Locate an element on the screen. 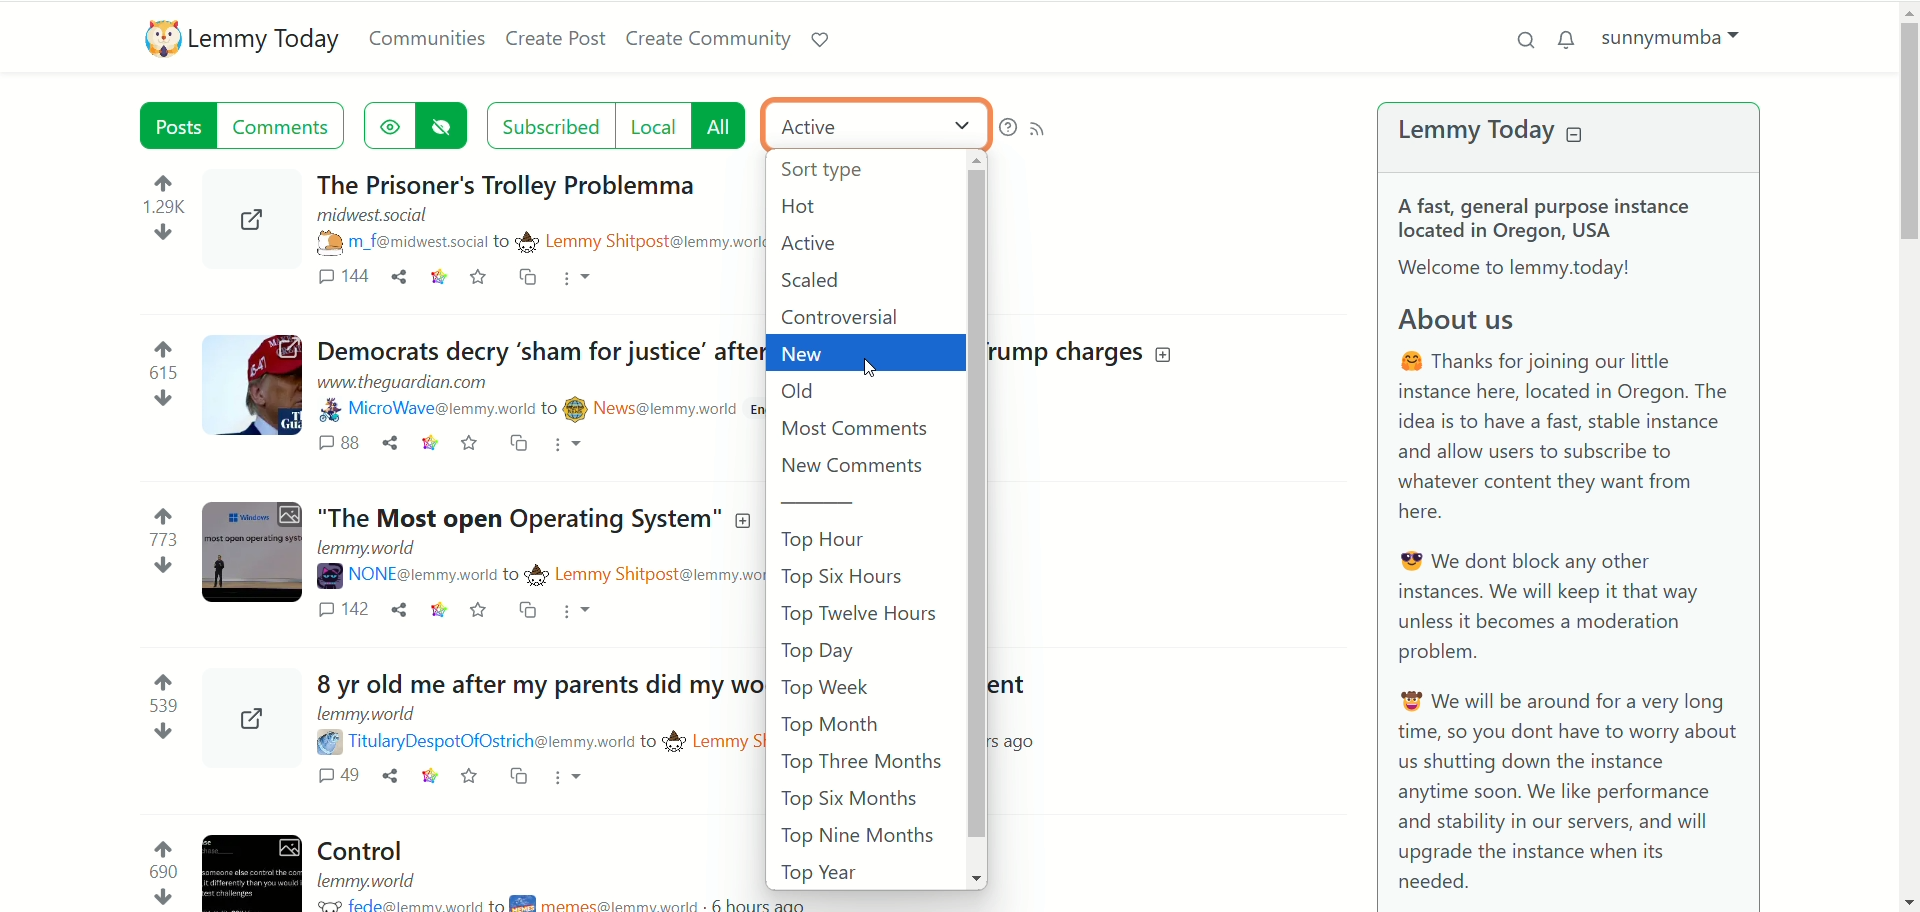  search is located at coordinates (1527, 38).